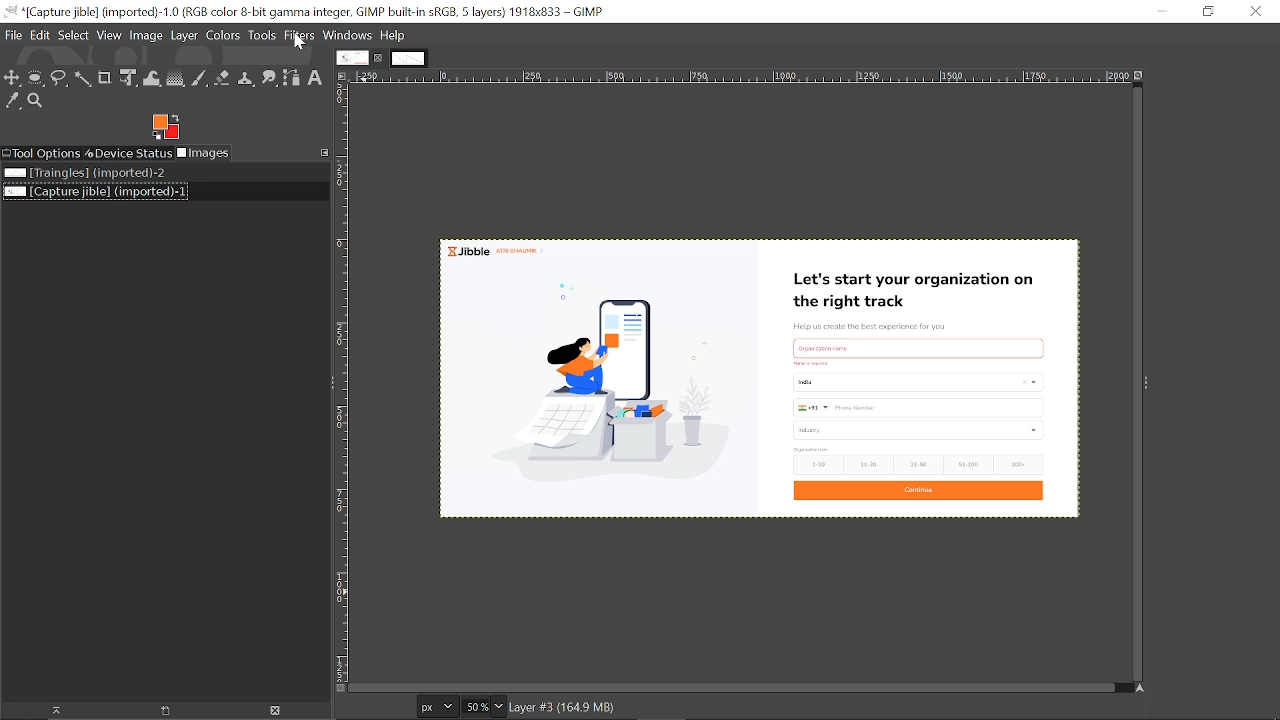 The image size is (1280, 720). Describe the element at coordinates (166, 711) in the screenshot. I see `Raise the image display` at that location.